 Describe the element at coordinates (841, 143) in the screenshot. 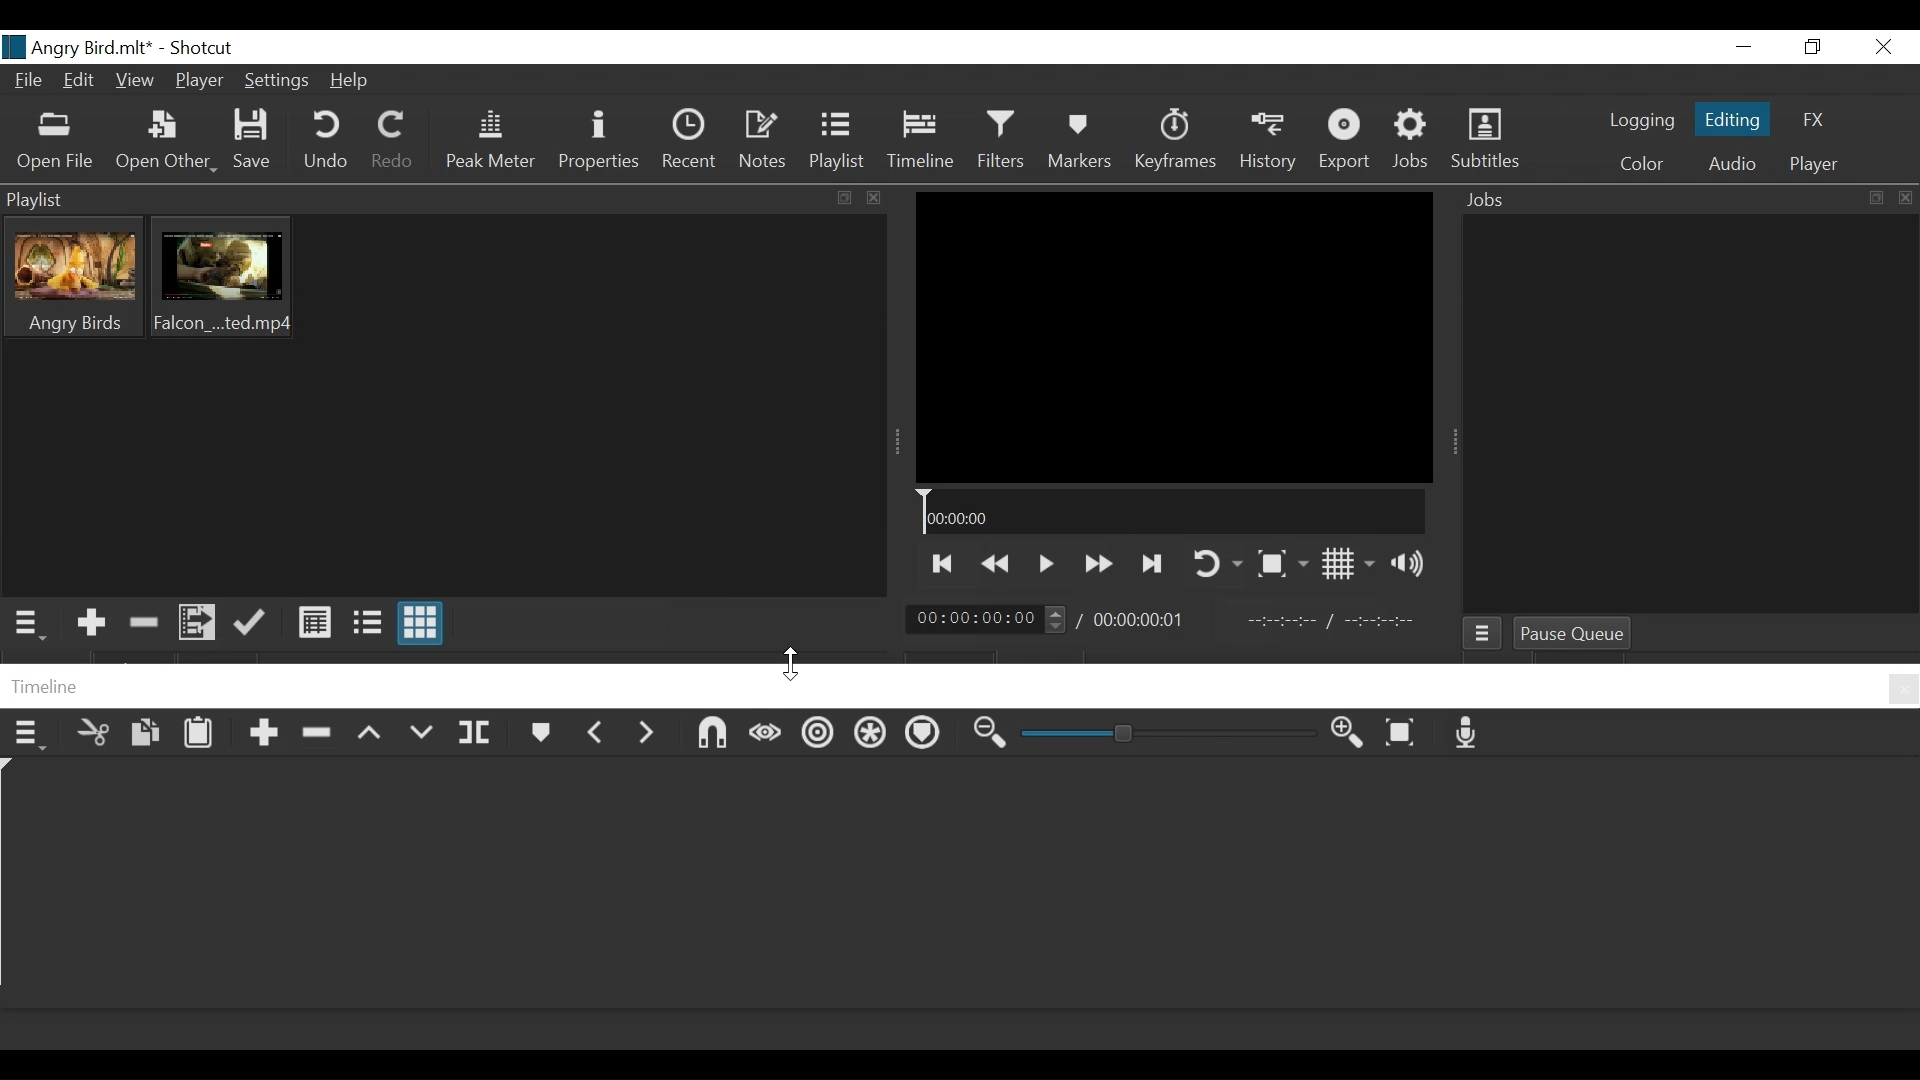

I see `Playlist` at that location.